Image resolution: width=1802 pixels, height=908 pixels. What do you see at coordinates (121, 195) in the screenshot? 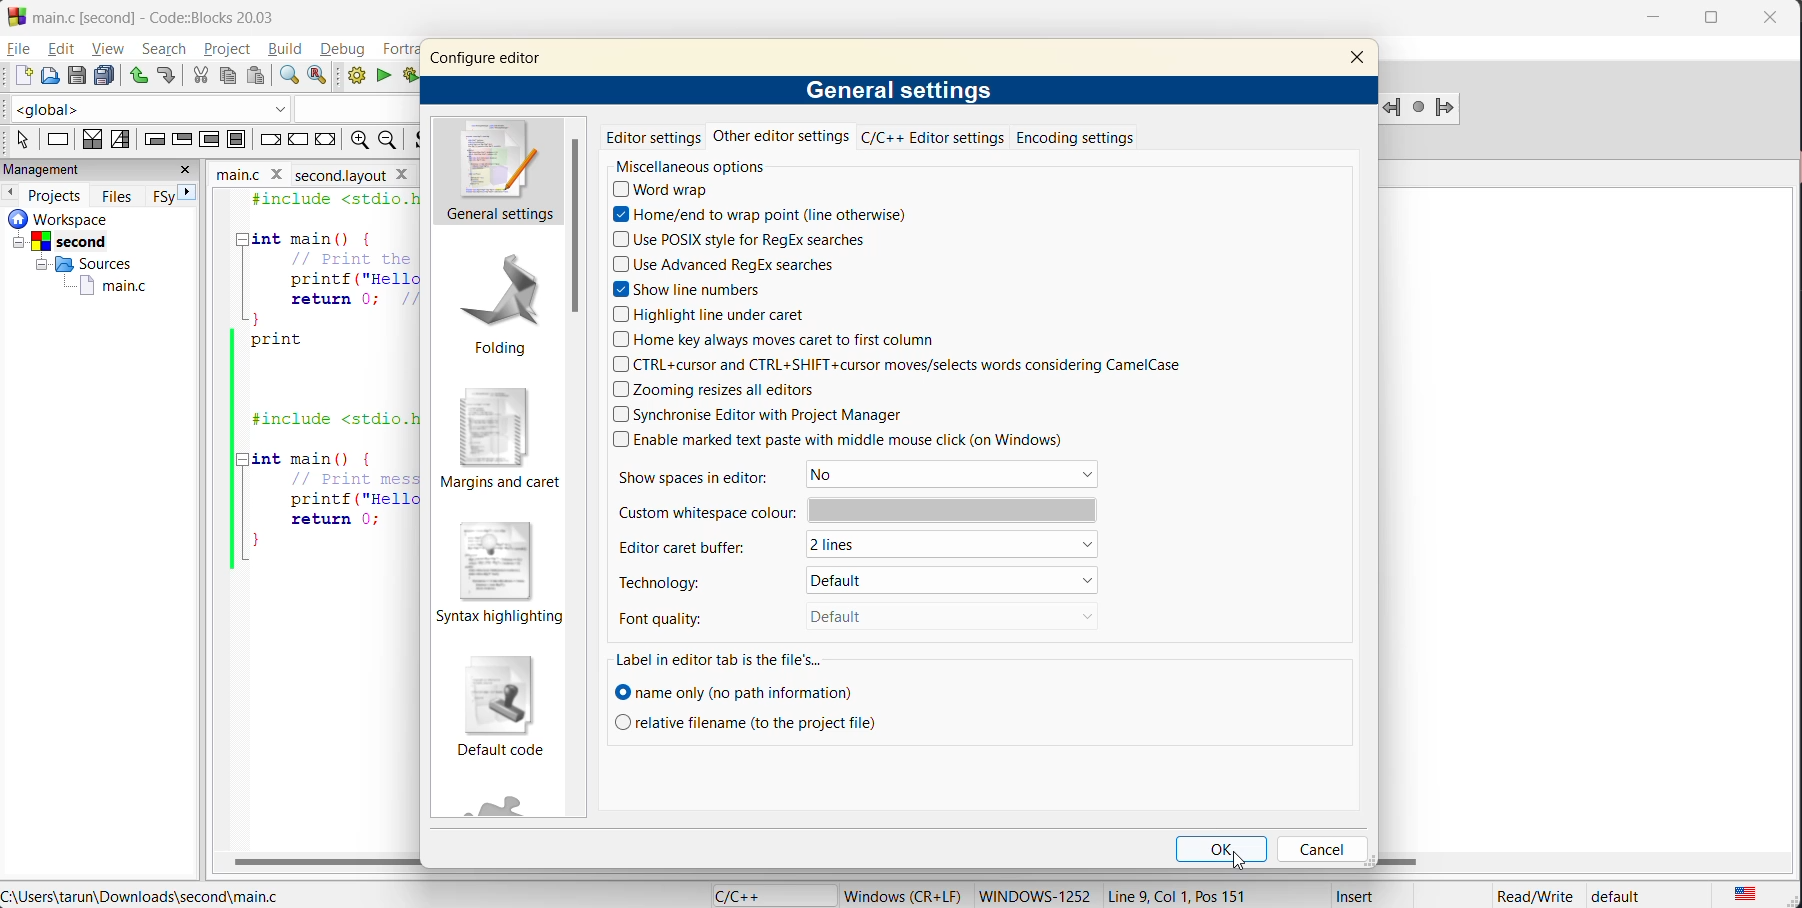
I see `files` at bounding box center [121, 195].